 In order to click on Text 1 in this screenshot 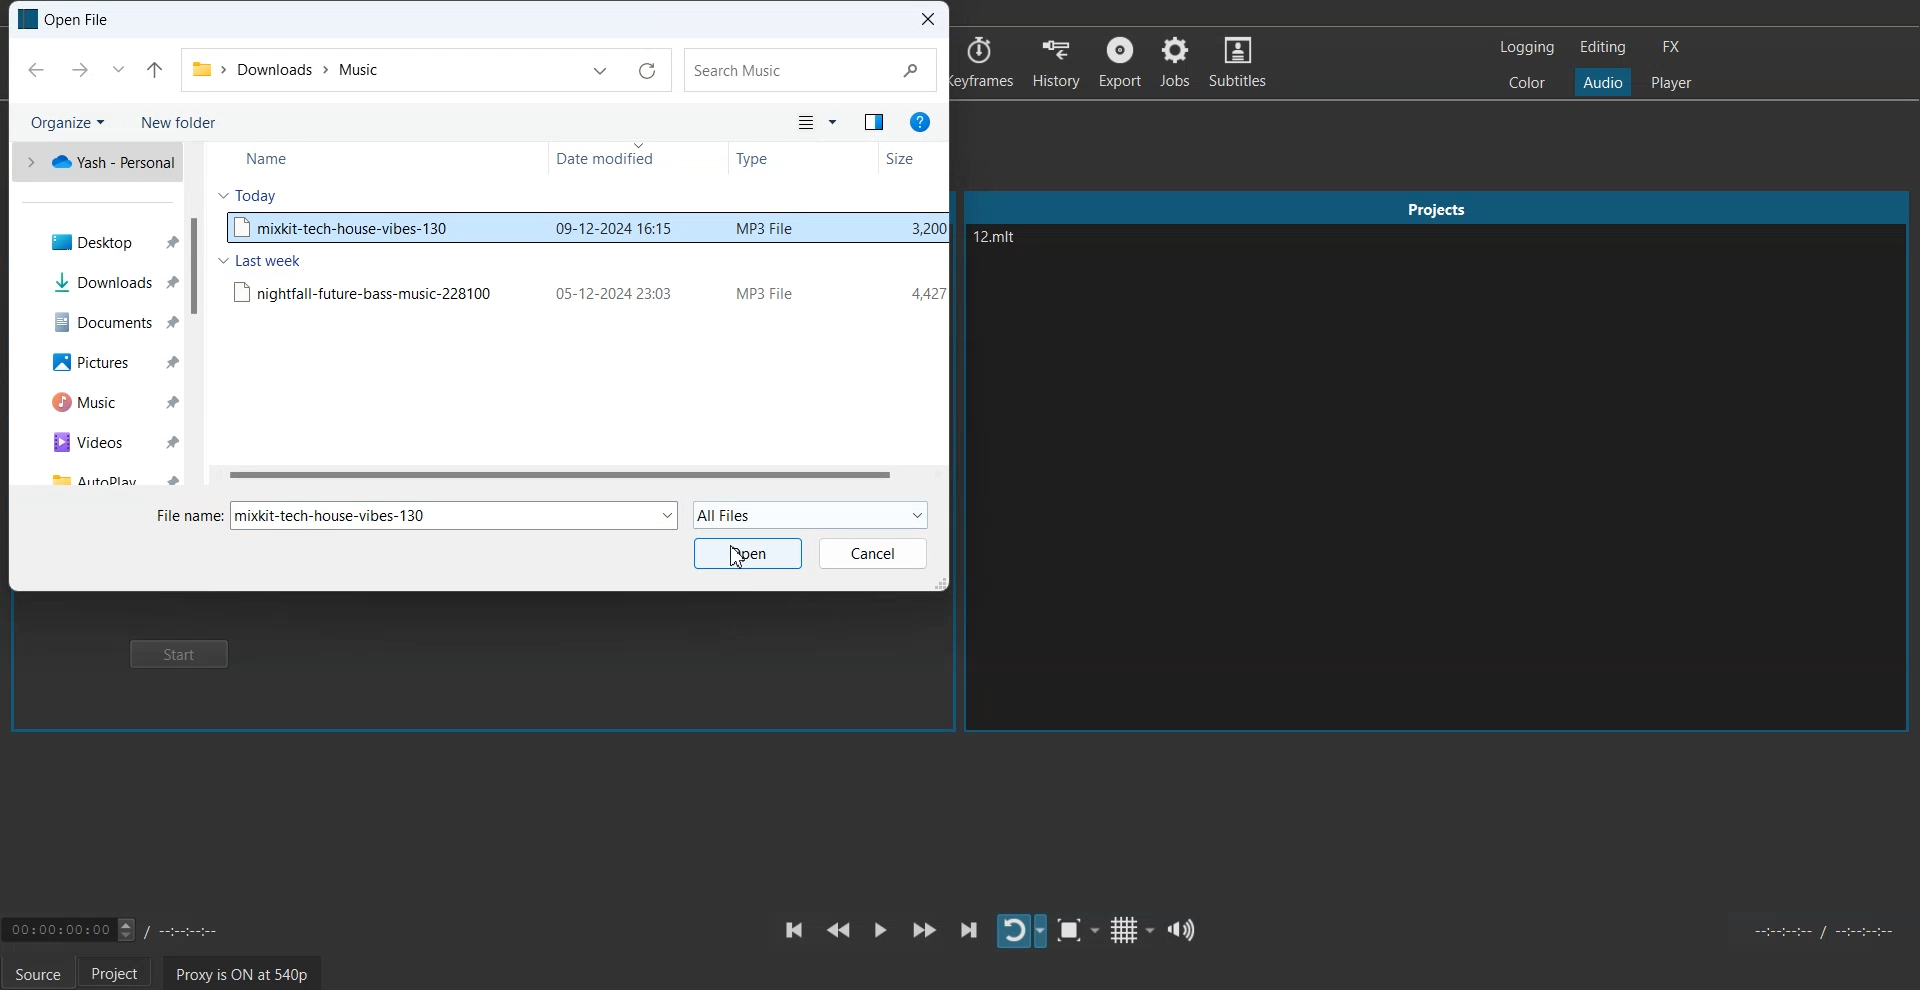, I will do `click(1055, 257)`.